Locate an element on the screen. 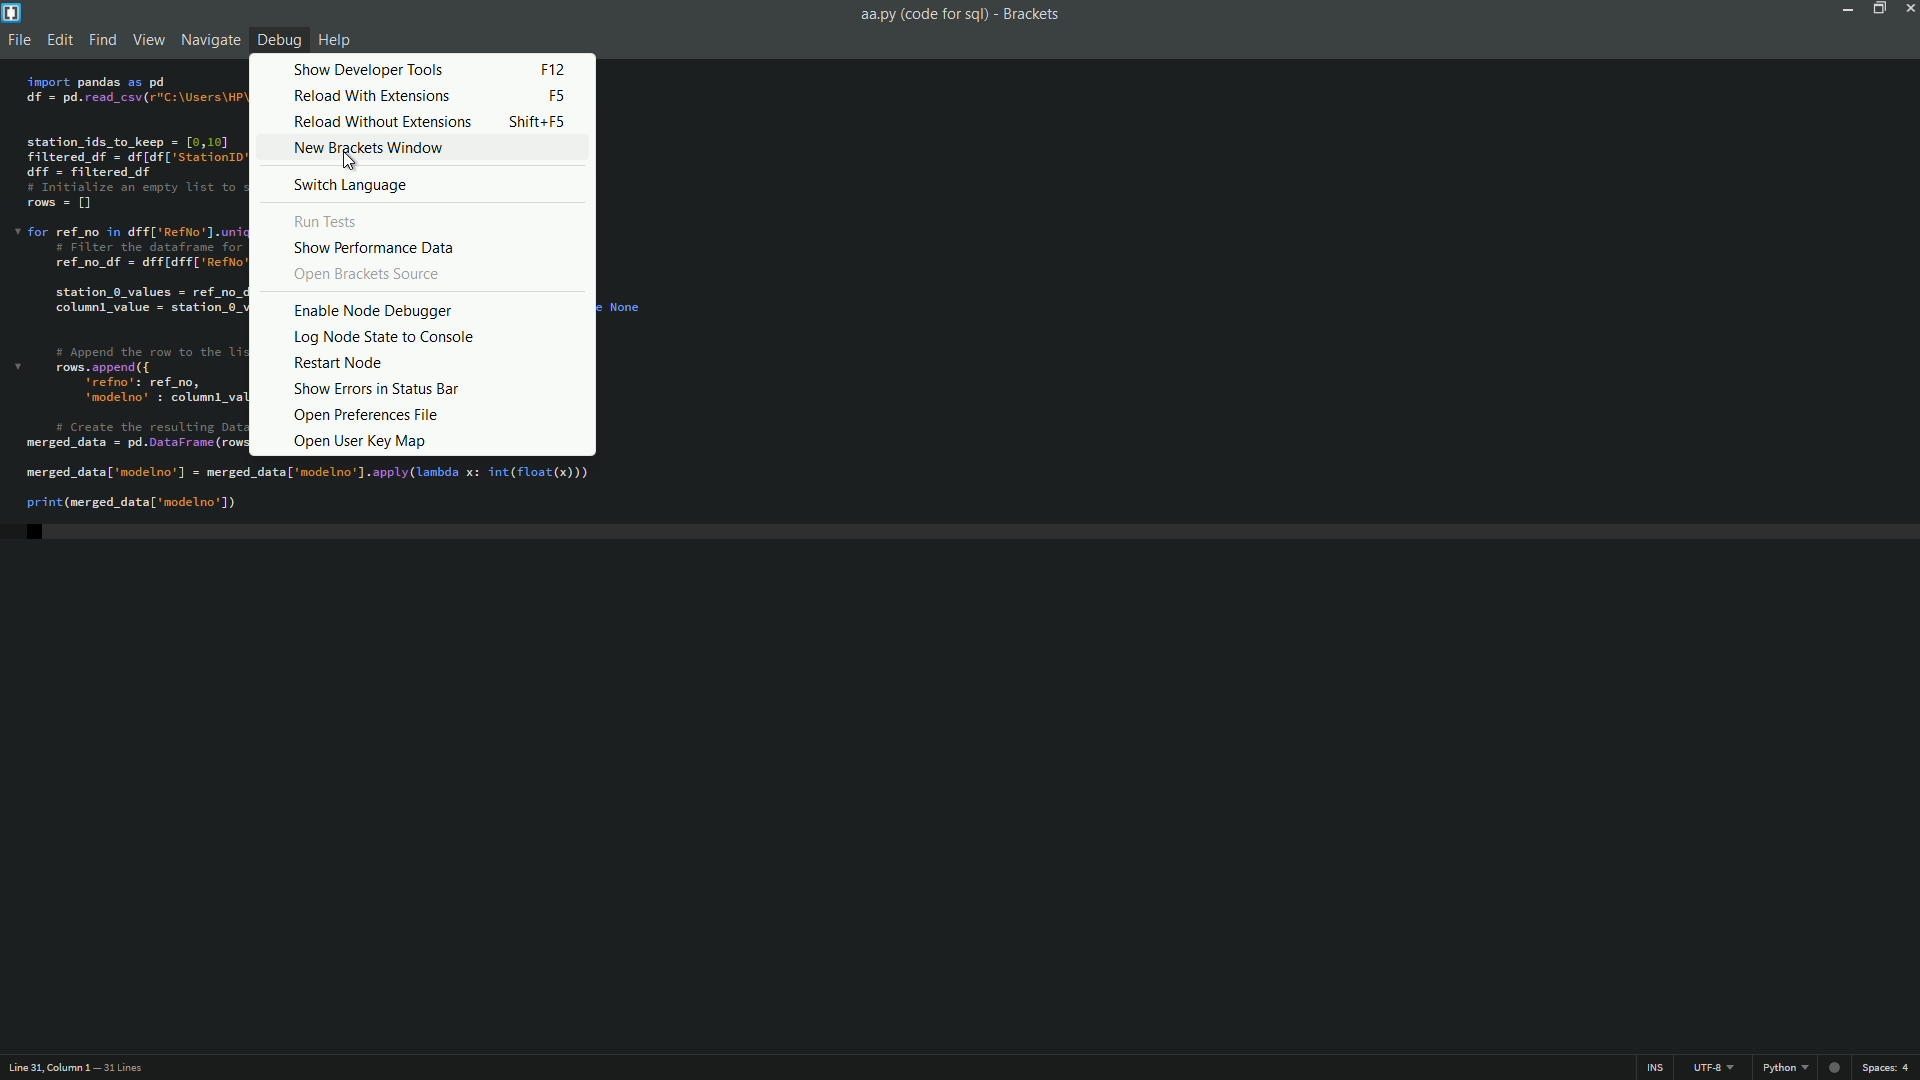 The image size is (1920, 1080). file encoding is located at coordinates (1717, 1068).